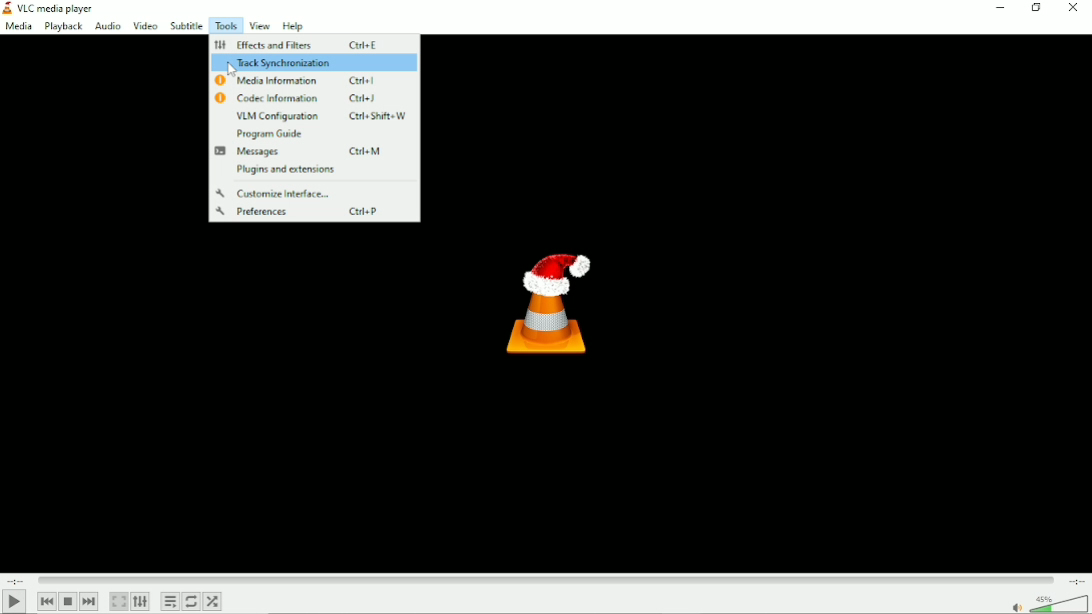  Describe the element at coordinates (18, 580) in the screenshot. I see `Elapsed time` at that location.